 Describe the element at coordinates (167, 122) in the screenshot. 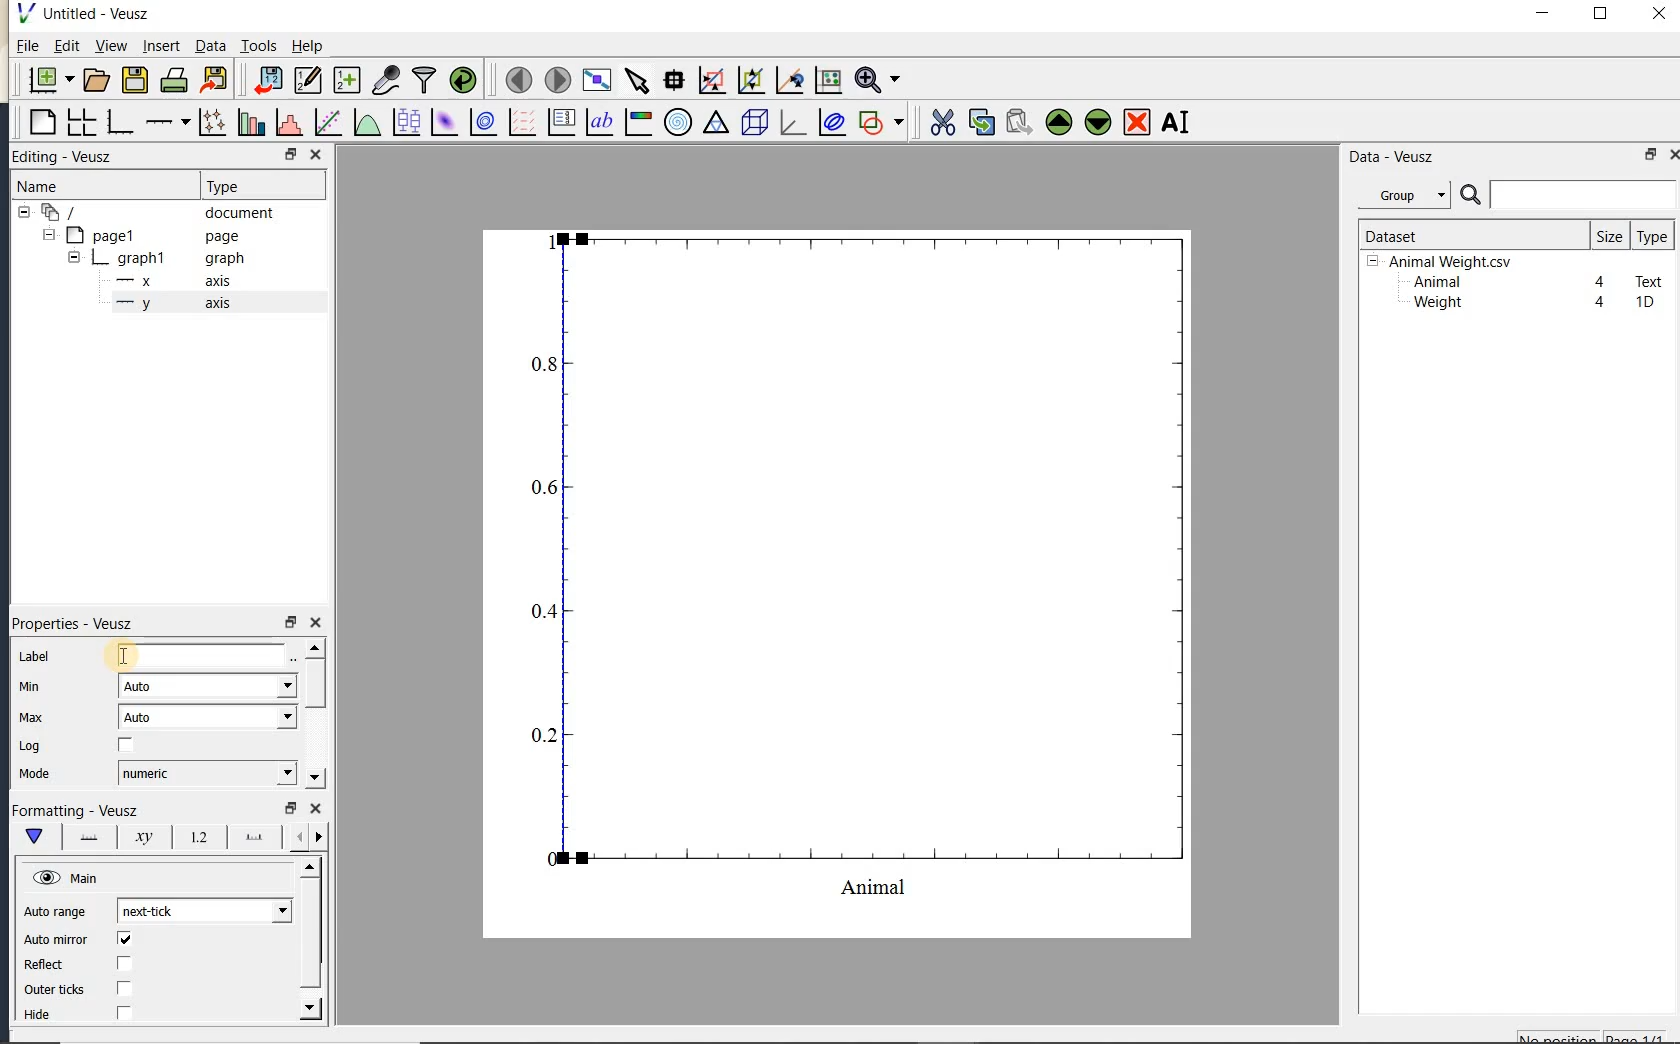

I see `add an axis to the plot` at that location.